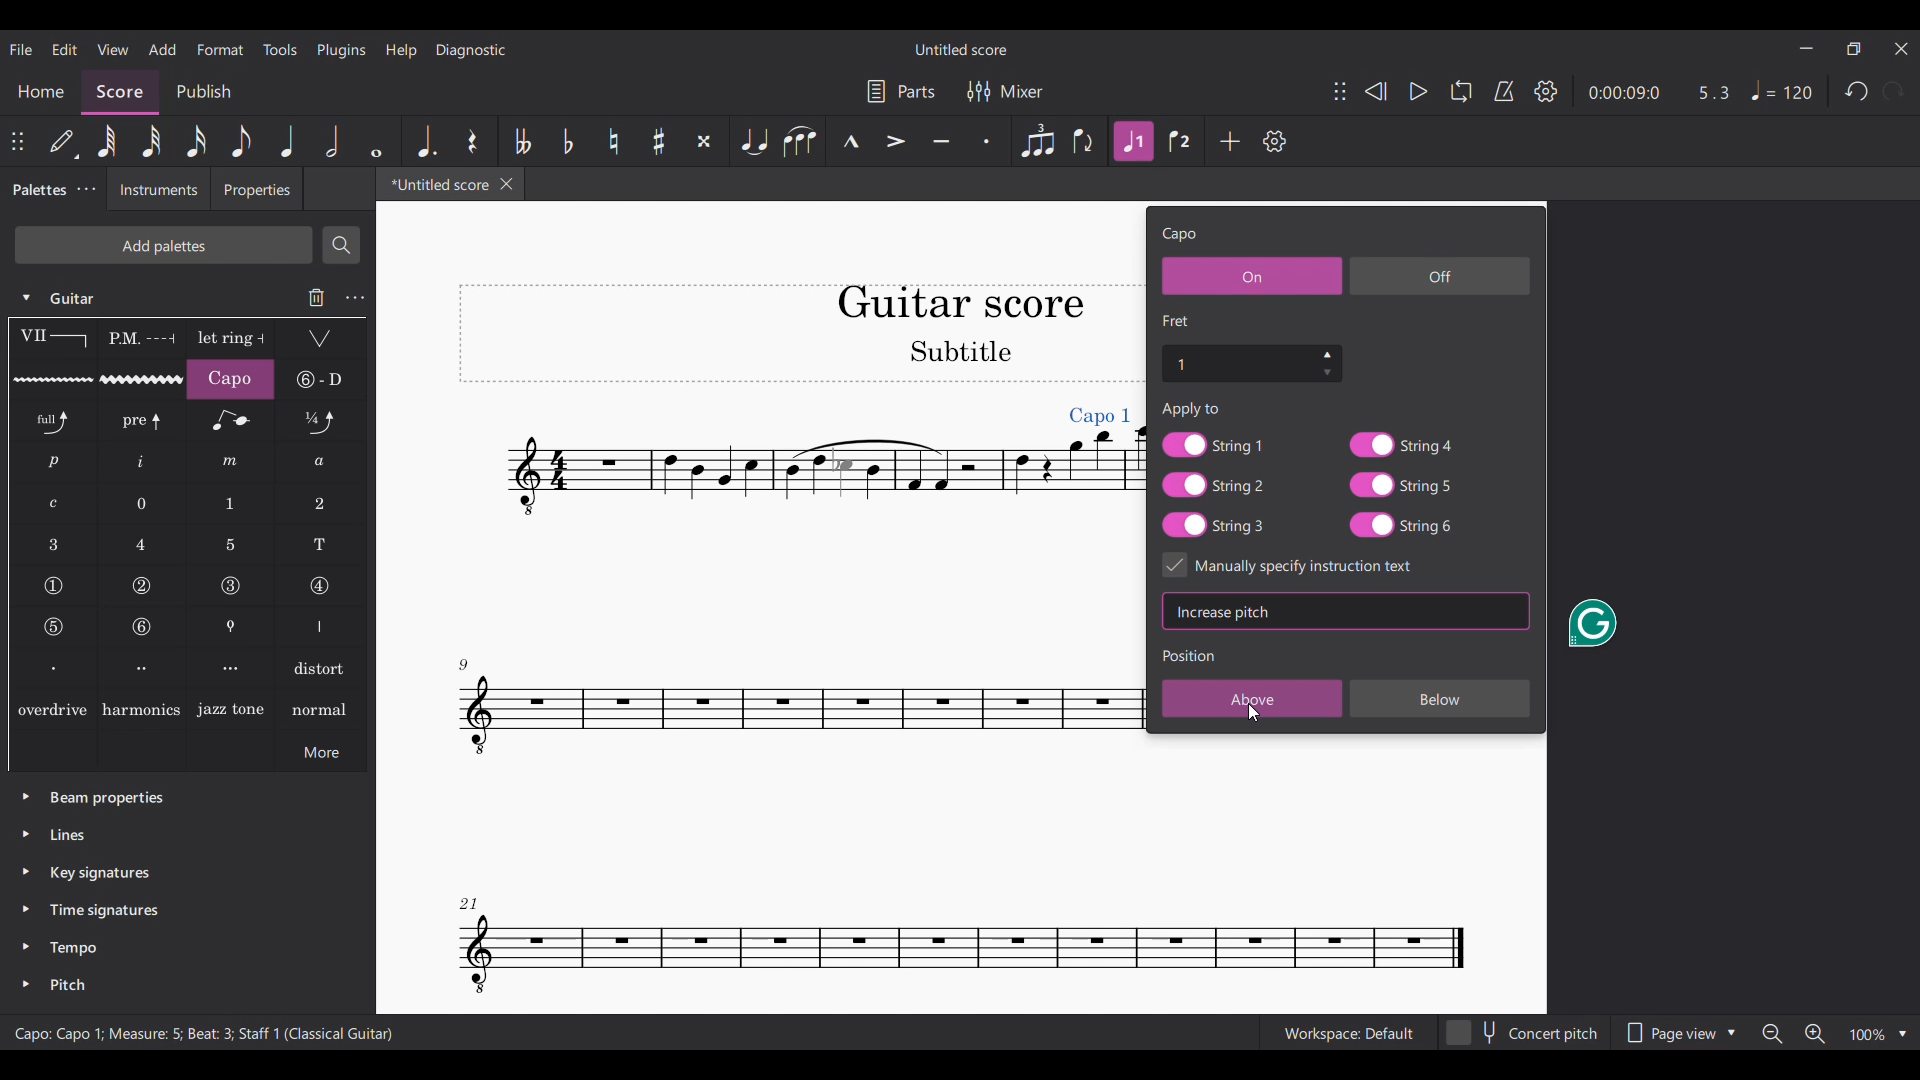 This screenshot has height=1080, width=1920. What do you see at coordinates (718, 607) in the screenshot?
I see `Current score` at bounding box center [718, 607].